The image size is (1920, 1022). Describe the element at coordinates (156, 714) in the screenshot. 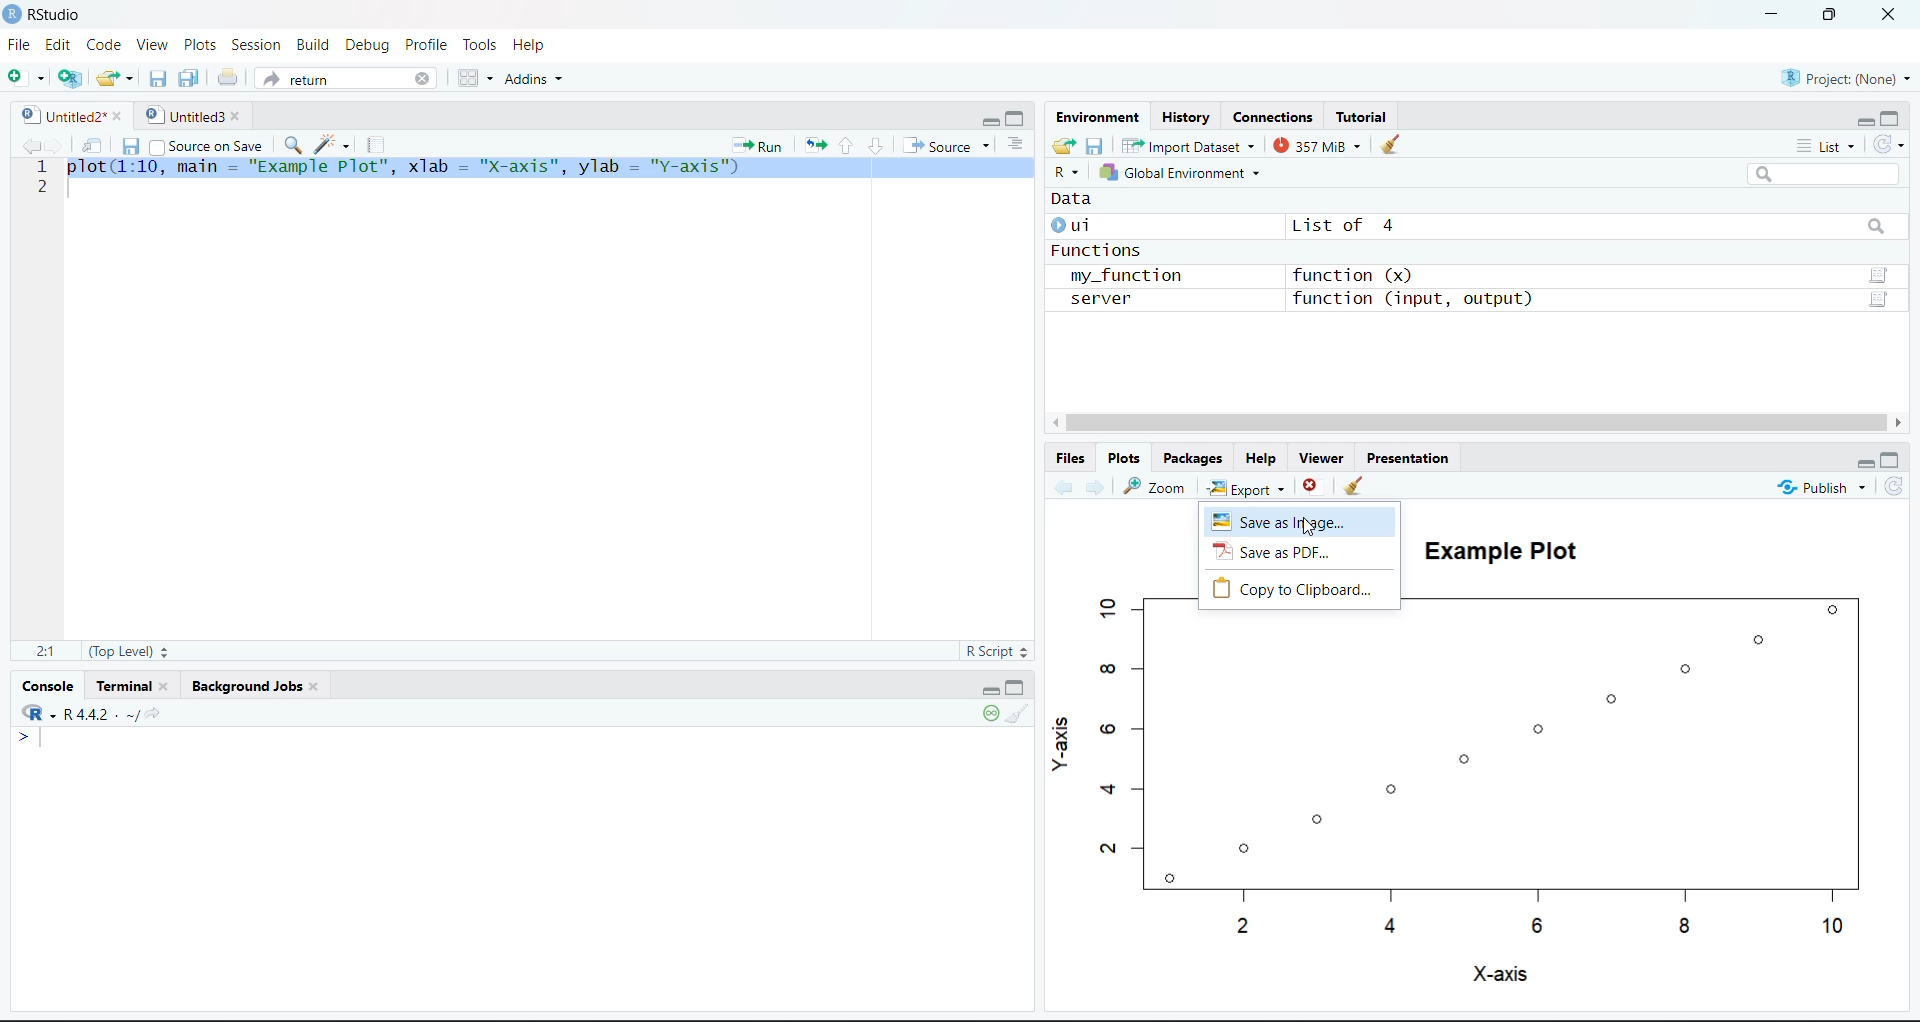

I see `View the current working directory` at that location.